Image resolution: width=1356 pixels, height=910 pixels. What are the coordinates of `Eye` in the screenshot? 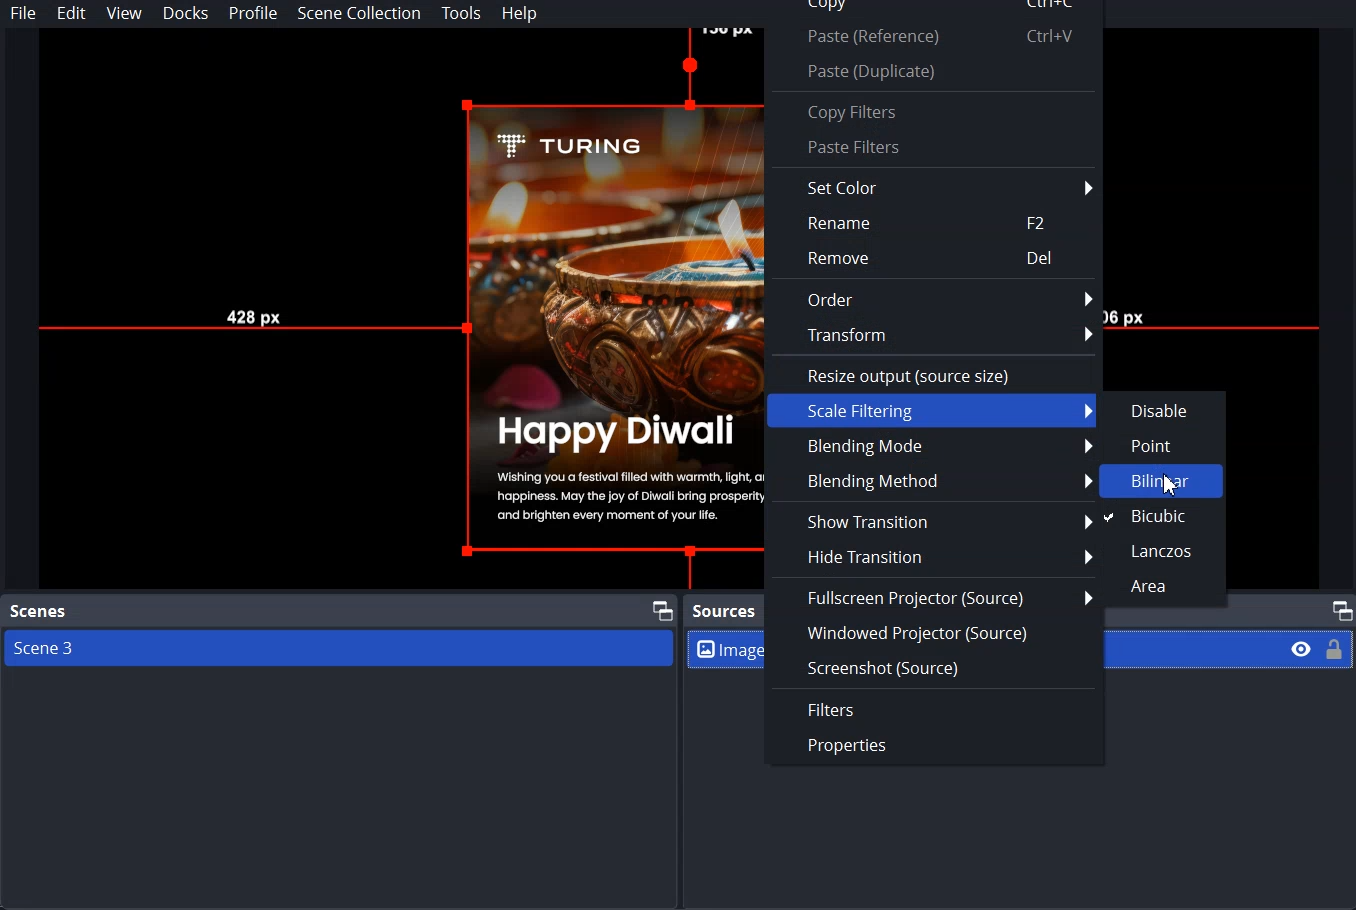 It's located at (1302, 648).